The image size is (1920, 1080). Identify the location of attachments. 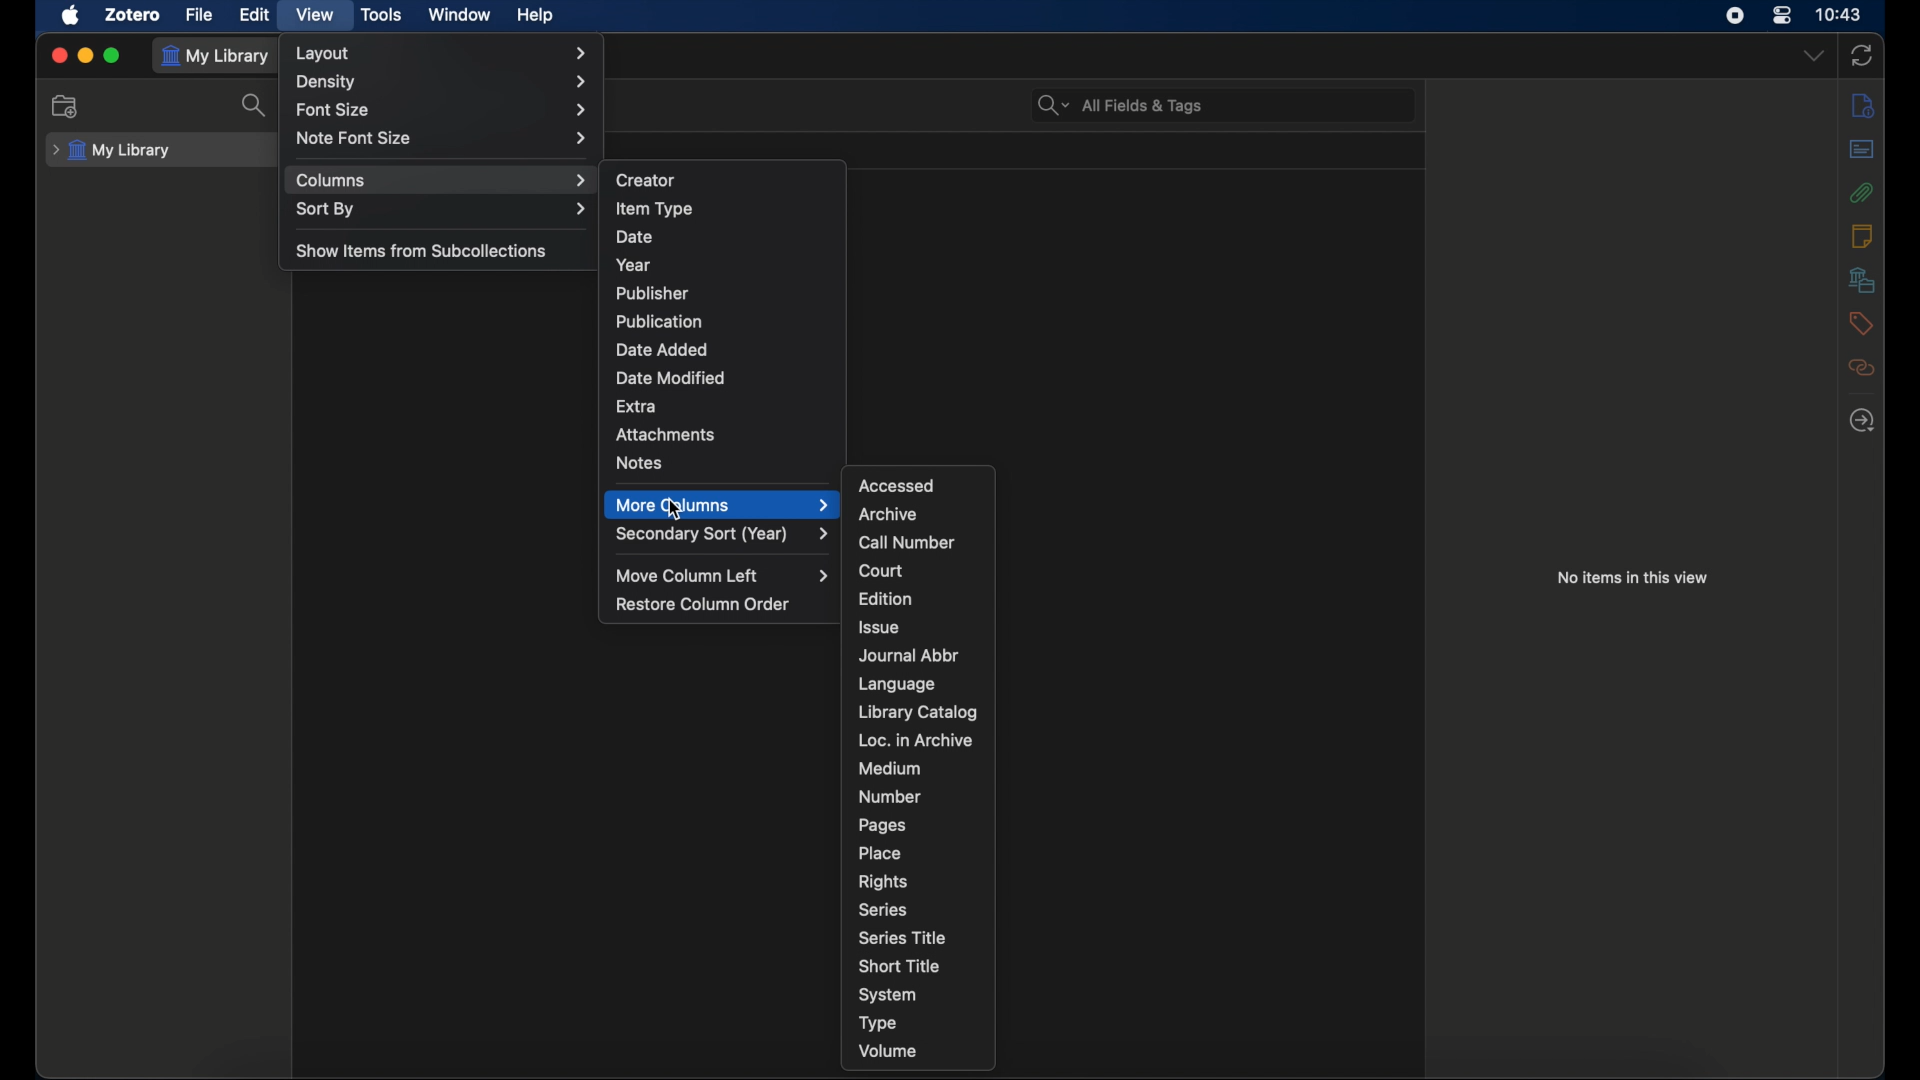
(666, 435).